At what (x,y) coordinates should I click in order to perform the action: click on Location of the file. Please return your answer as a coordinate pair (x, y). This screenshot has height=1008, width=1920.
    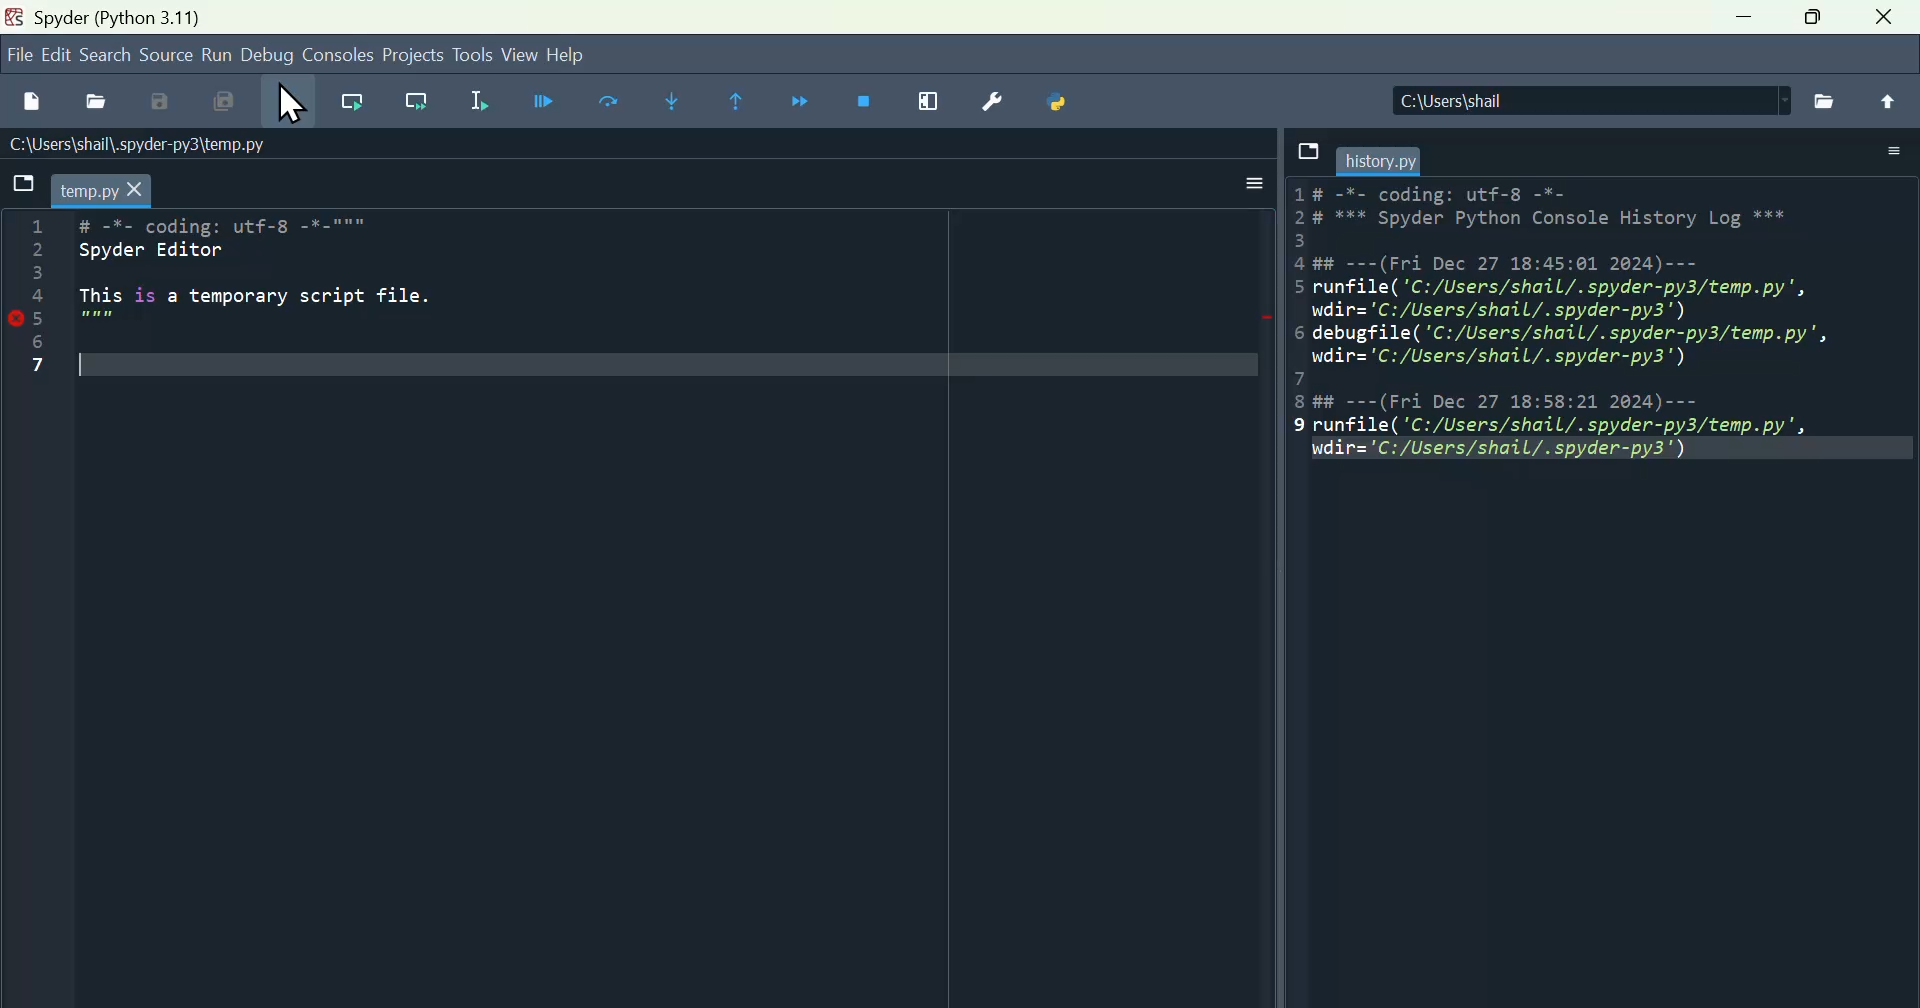
    Looking at the image, I should click on (1572, 100).